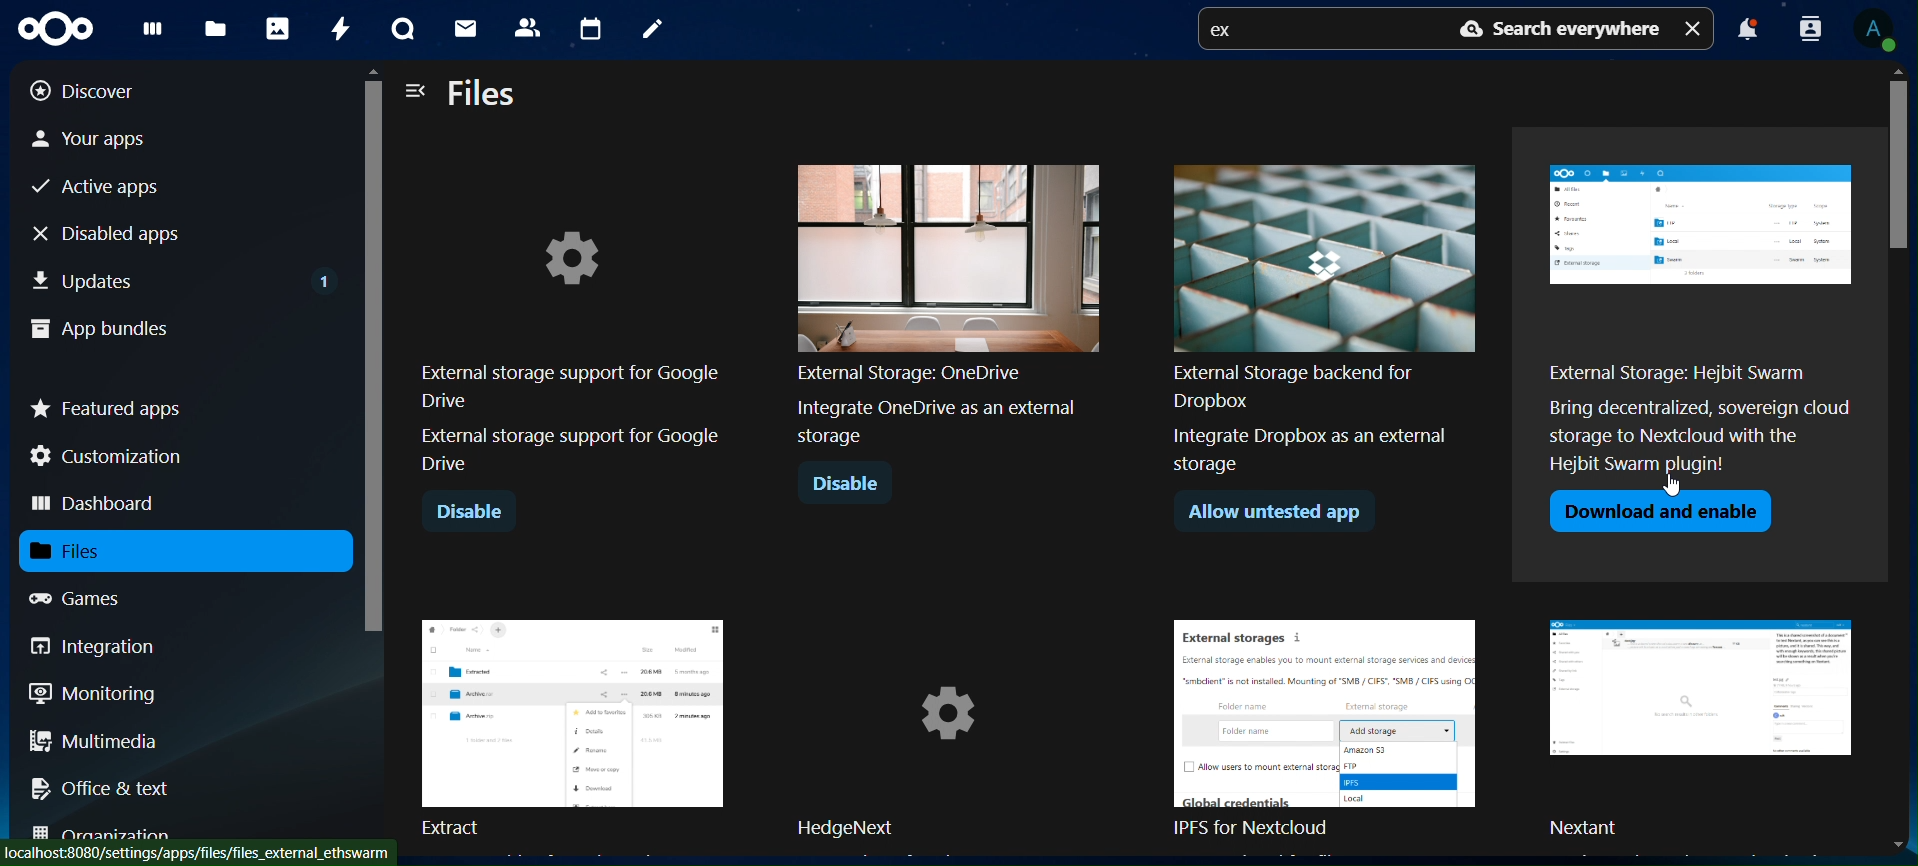 This screenshot has height=866, width=1918. Describe the element at coordinates (590, 26) in the screenshot. I see `calendar` at that location.